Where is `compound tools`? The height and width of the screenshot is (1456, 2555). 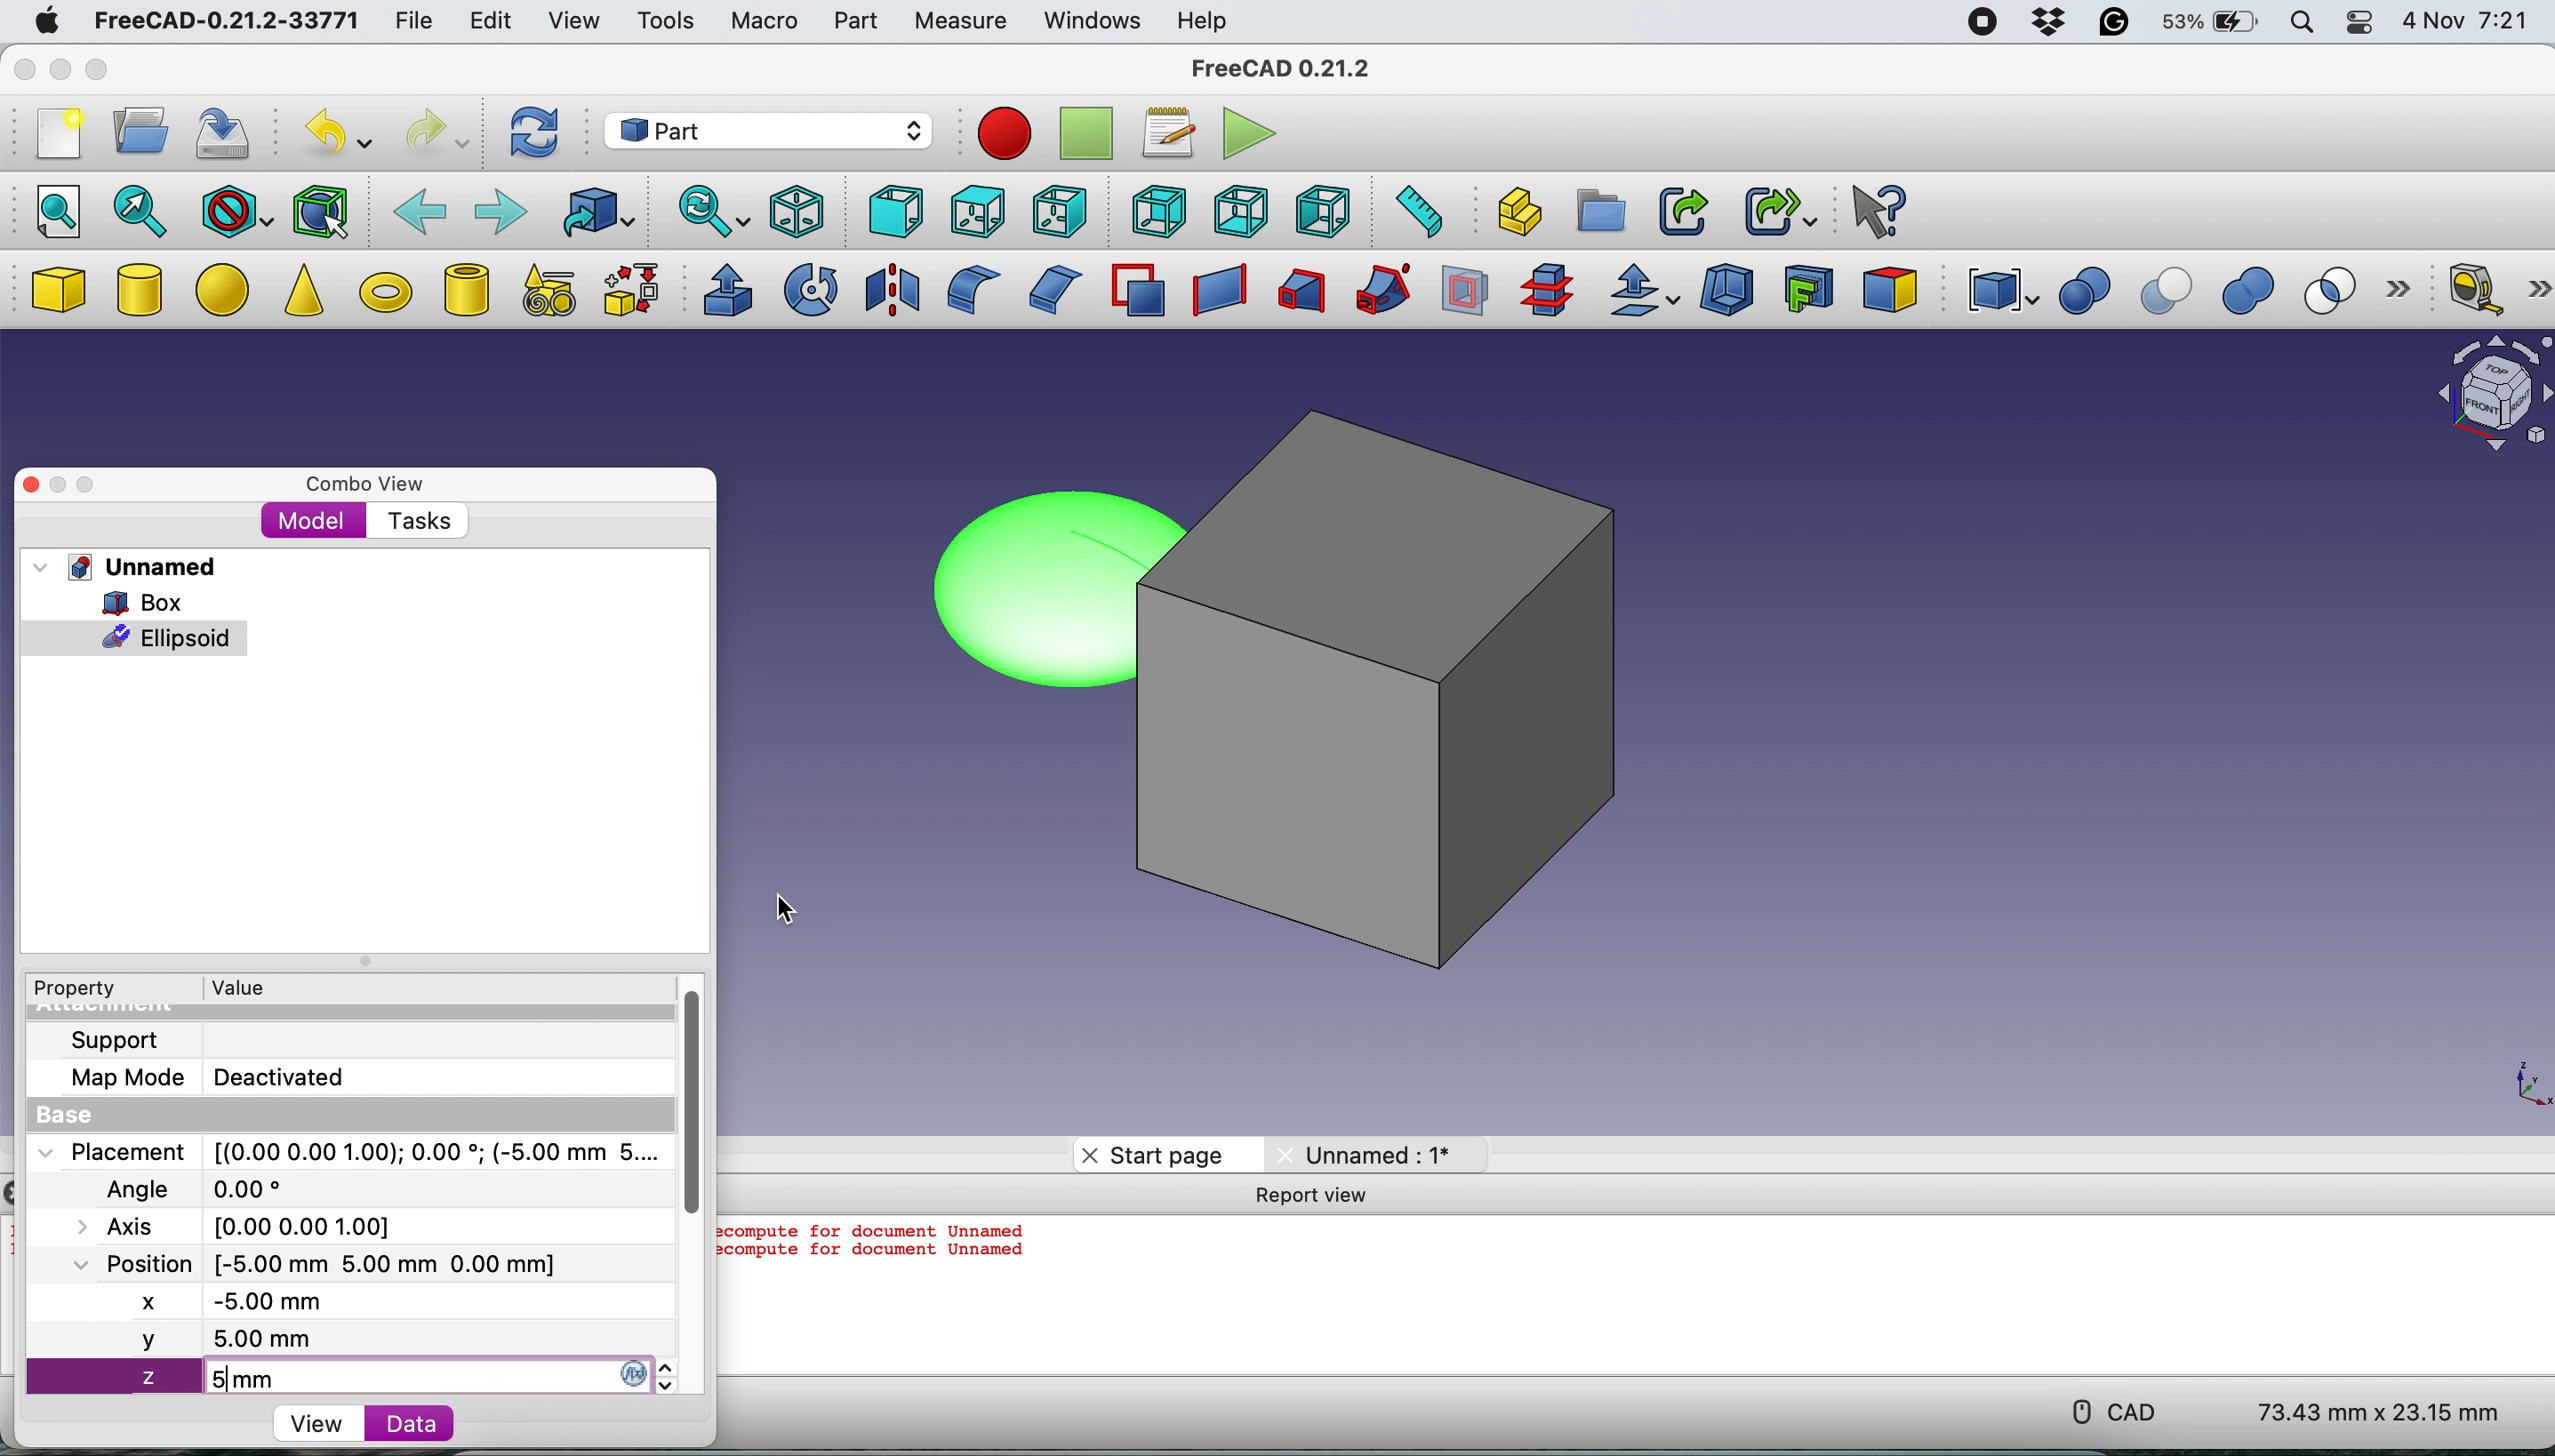
compound tools is located at coordinates (1998, 291).